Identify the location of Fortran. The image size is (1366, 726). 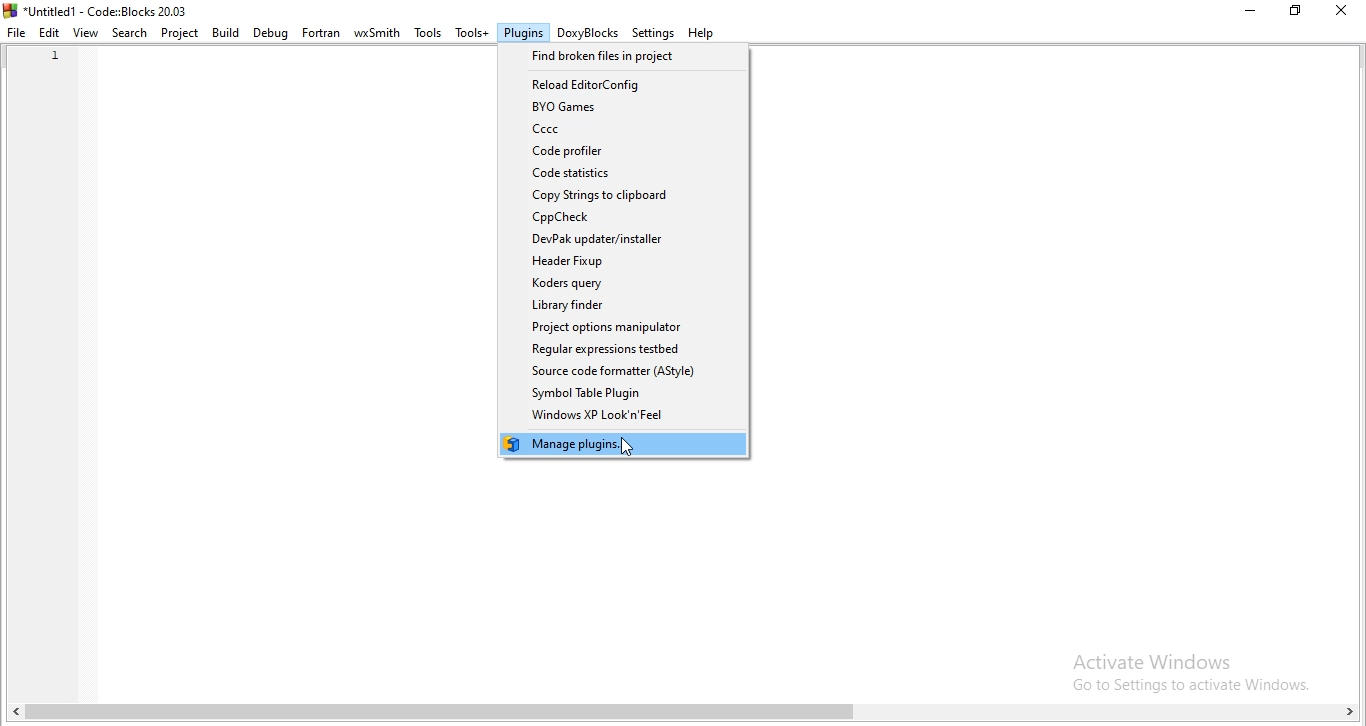
(321, 34).